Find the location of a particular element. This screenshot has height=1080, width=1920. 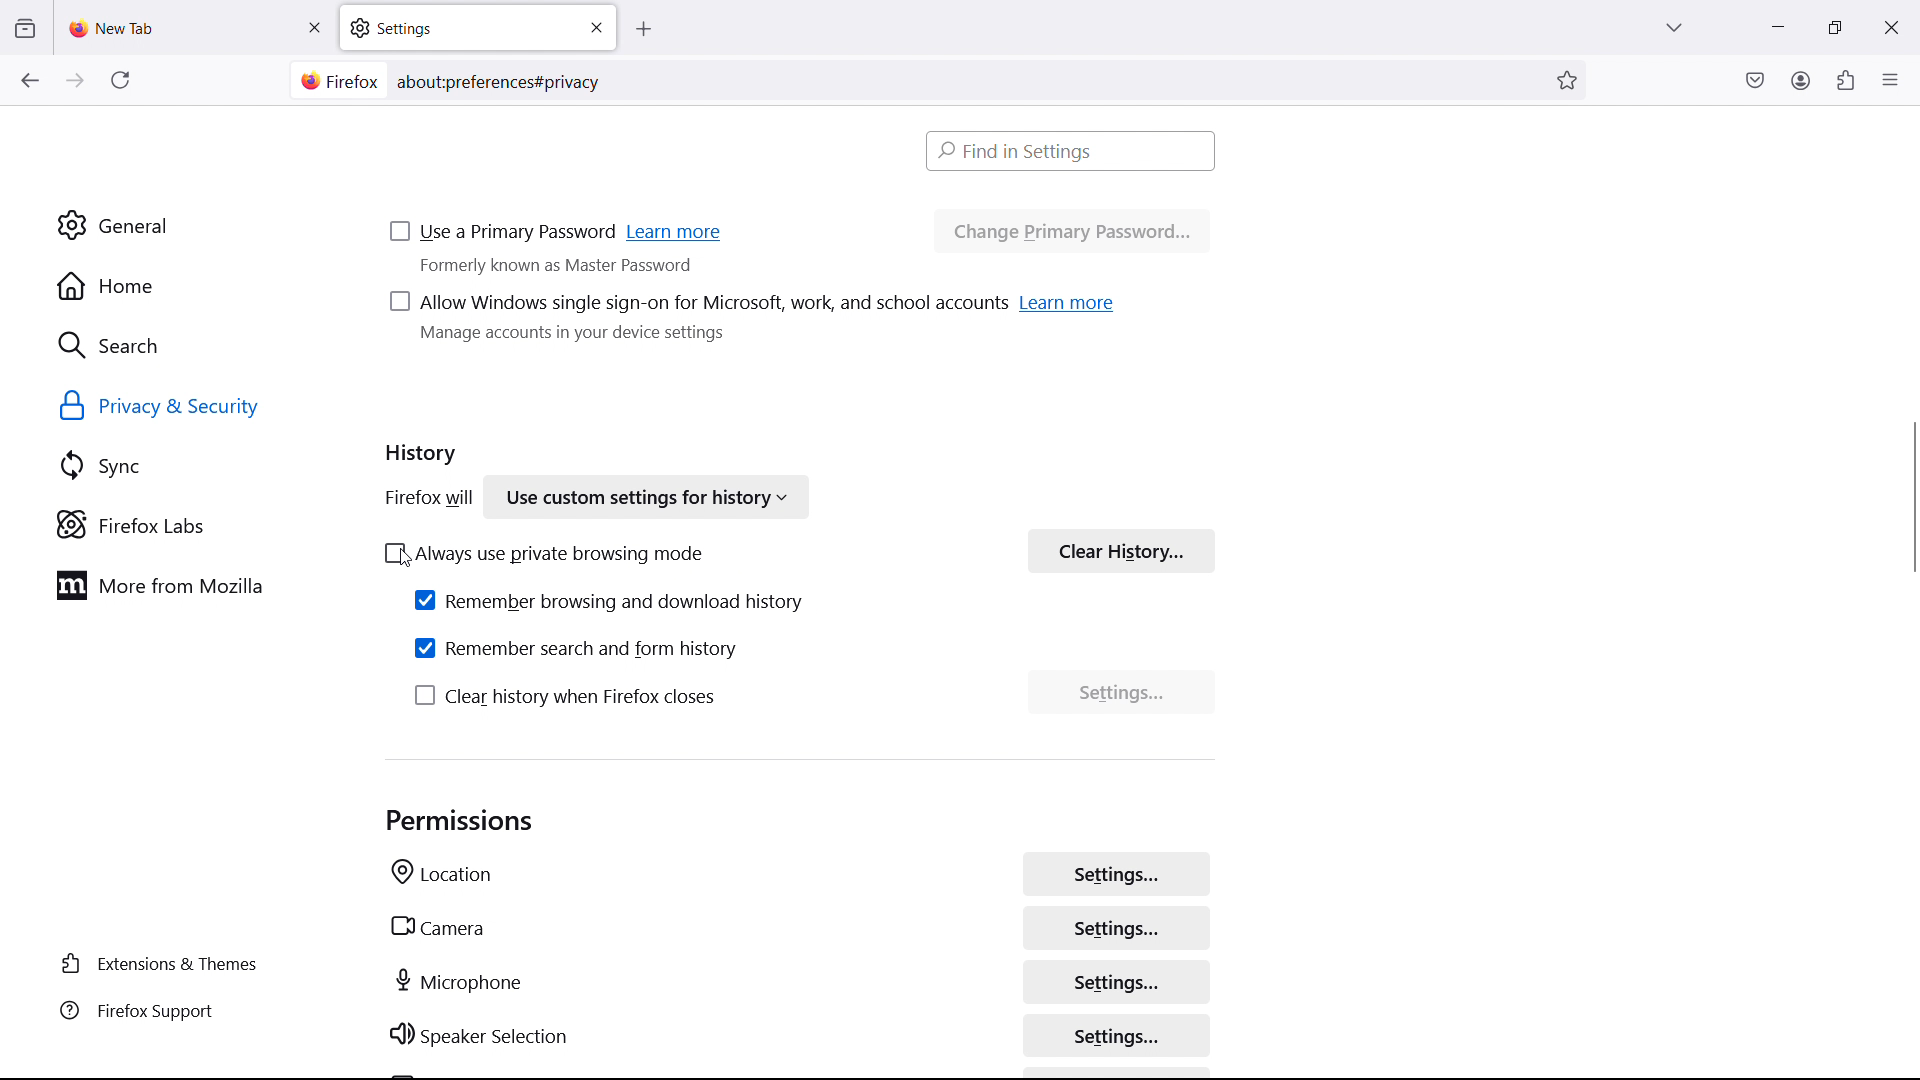

open application menu is located at coordinates (1890, 78).